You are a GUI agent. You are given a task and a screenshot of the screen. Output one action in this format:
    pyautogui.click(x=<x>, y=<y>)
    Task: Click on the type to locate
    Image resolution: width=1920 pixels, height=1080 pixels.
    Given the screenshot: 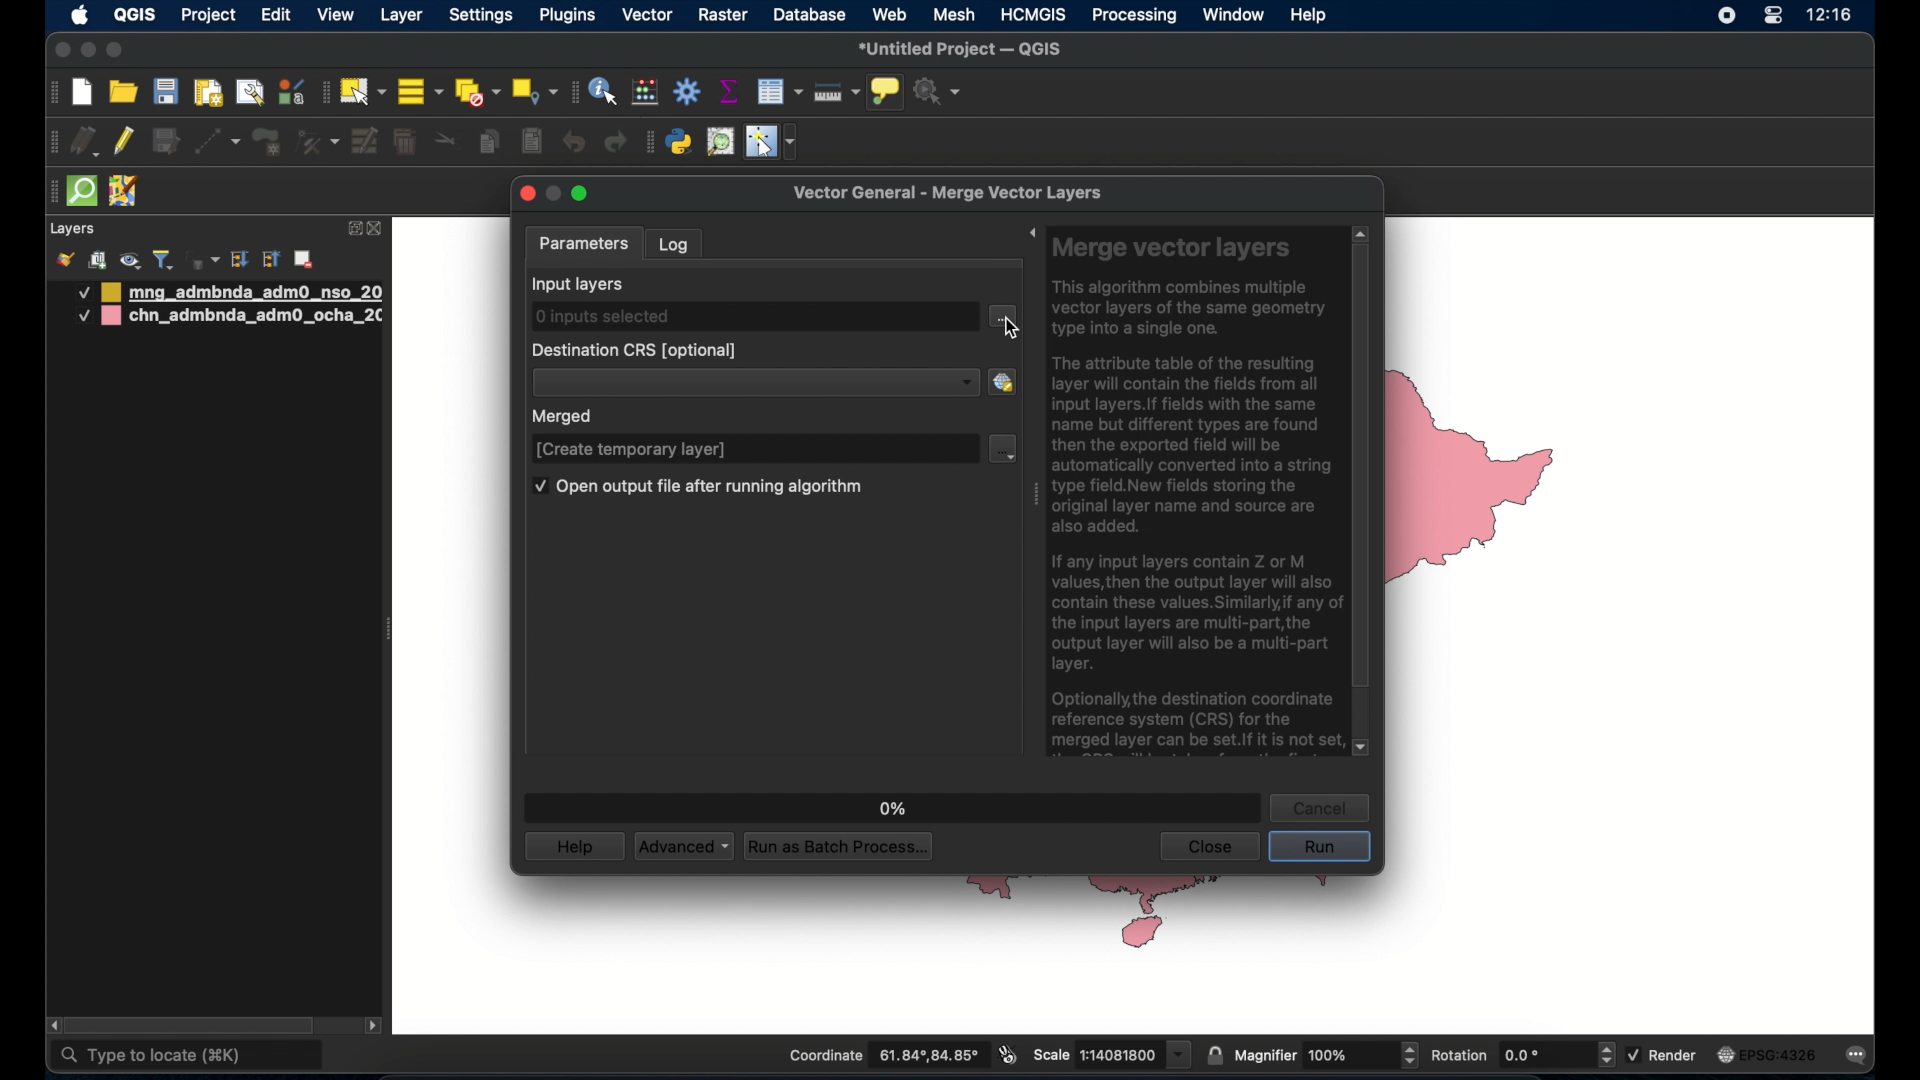 What is the action you would take?
    pyautogui.click(x=188, y=1057)
    